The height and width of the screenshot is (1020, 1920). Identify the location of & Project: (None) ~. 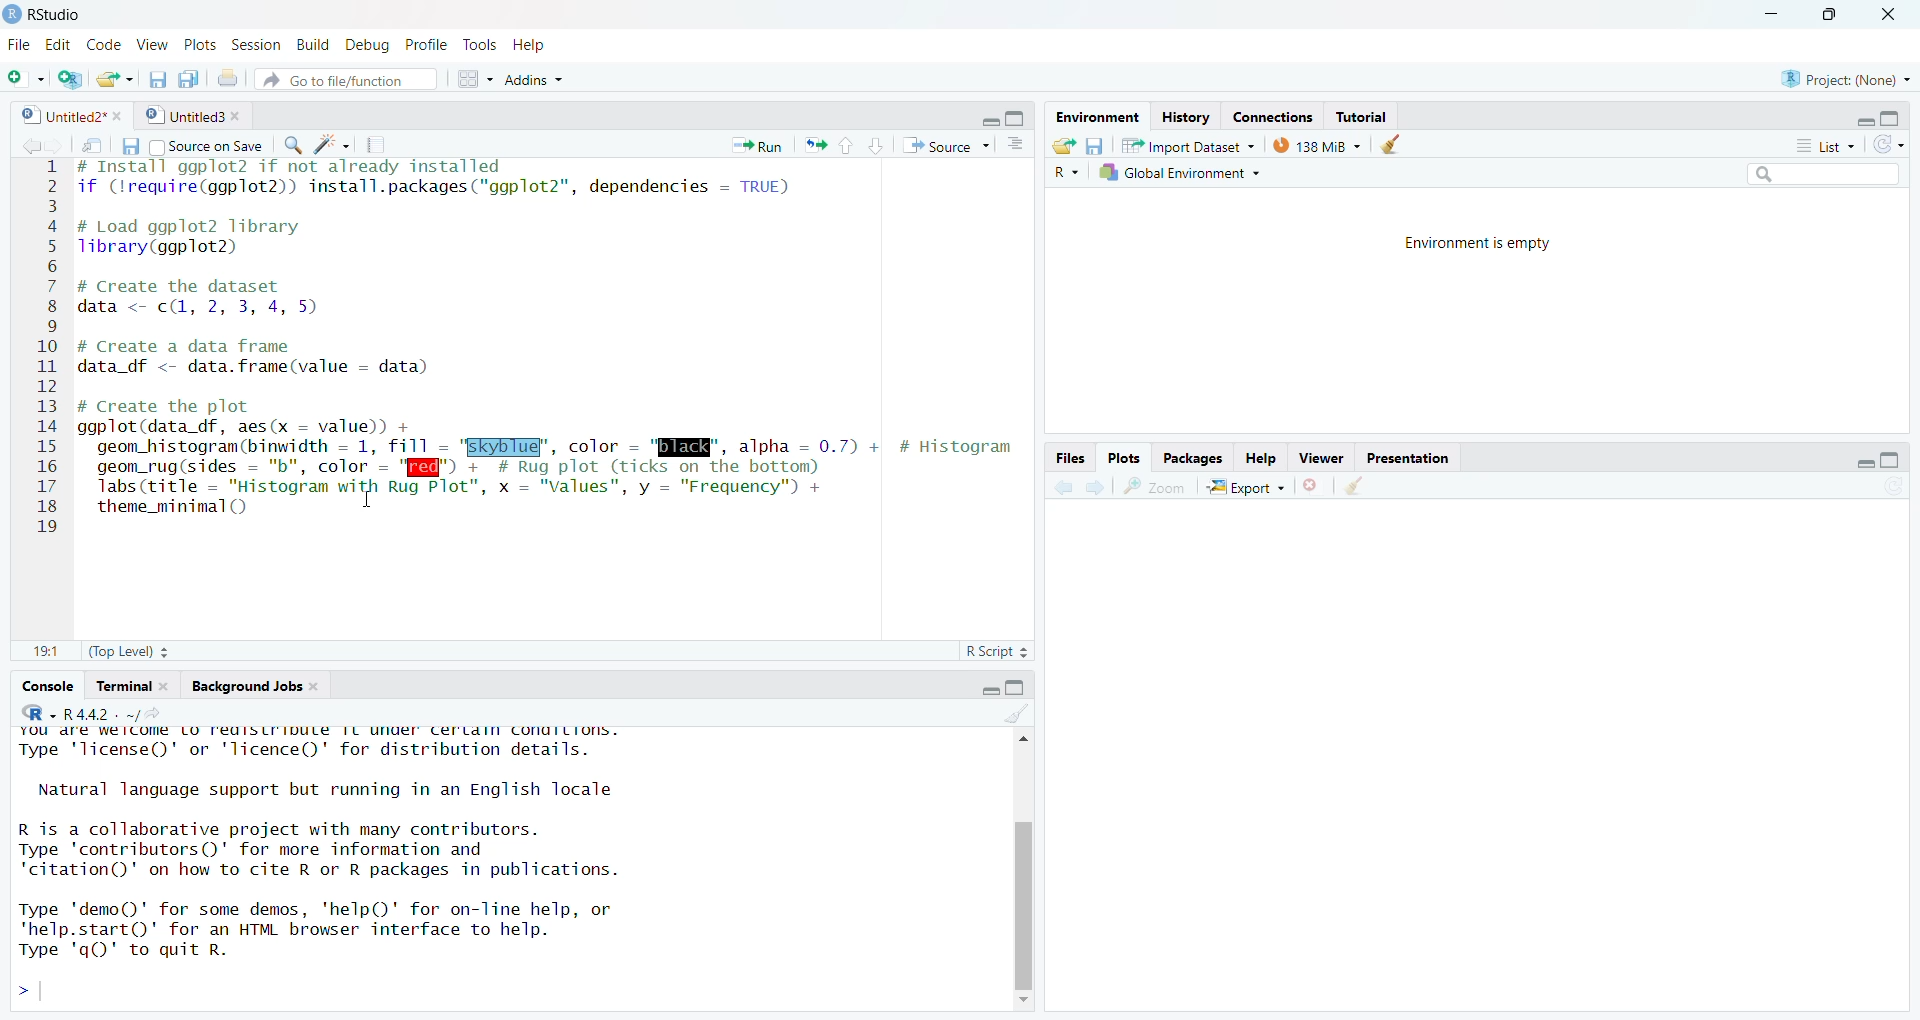
(1843, 74).